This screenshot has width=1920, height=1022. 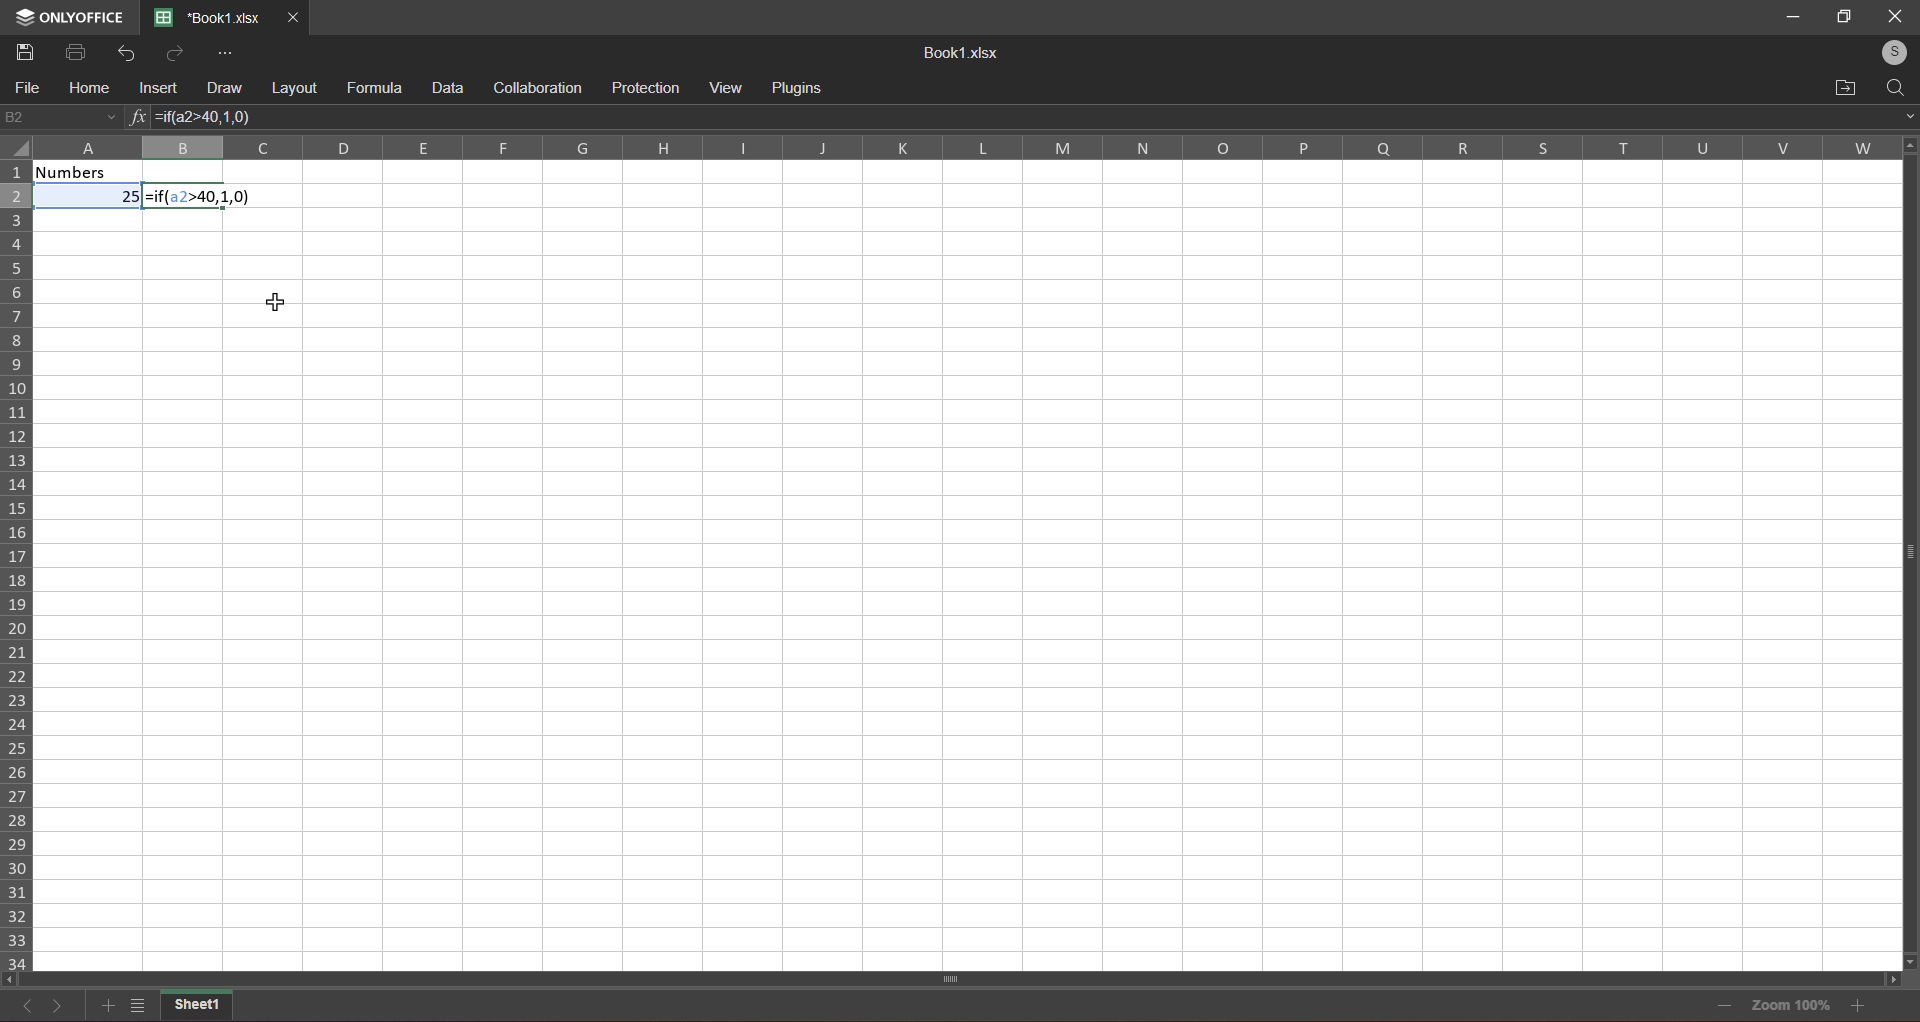 What do you see at coordinates (1794, 18) in the screenshot?
I see `minimize` at bounding box center [1794, 18].